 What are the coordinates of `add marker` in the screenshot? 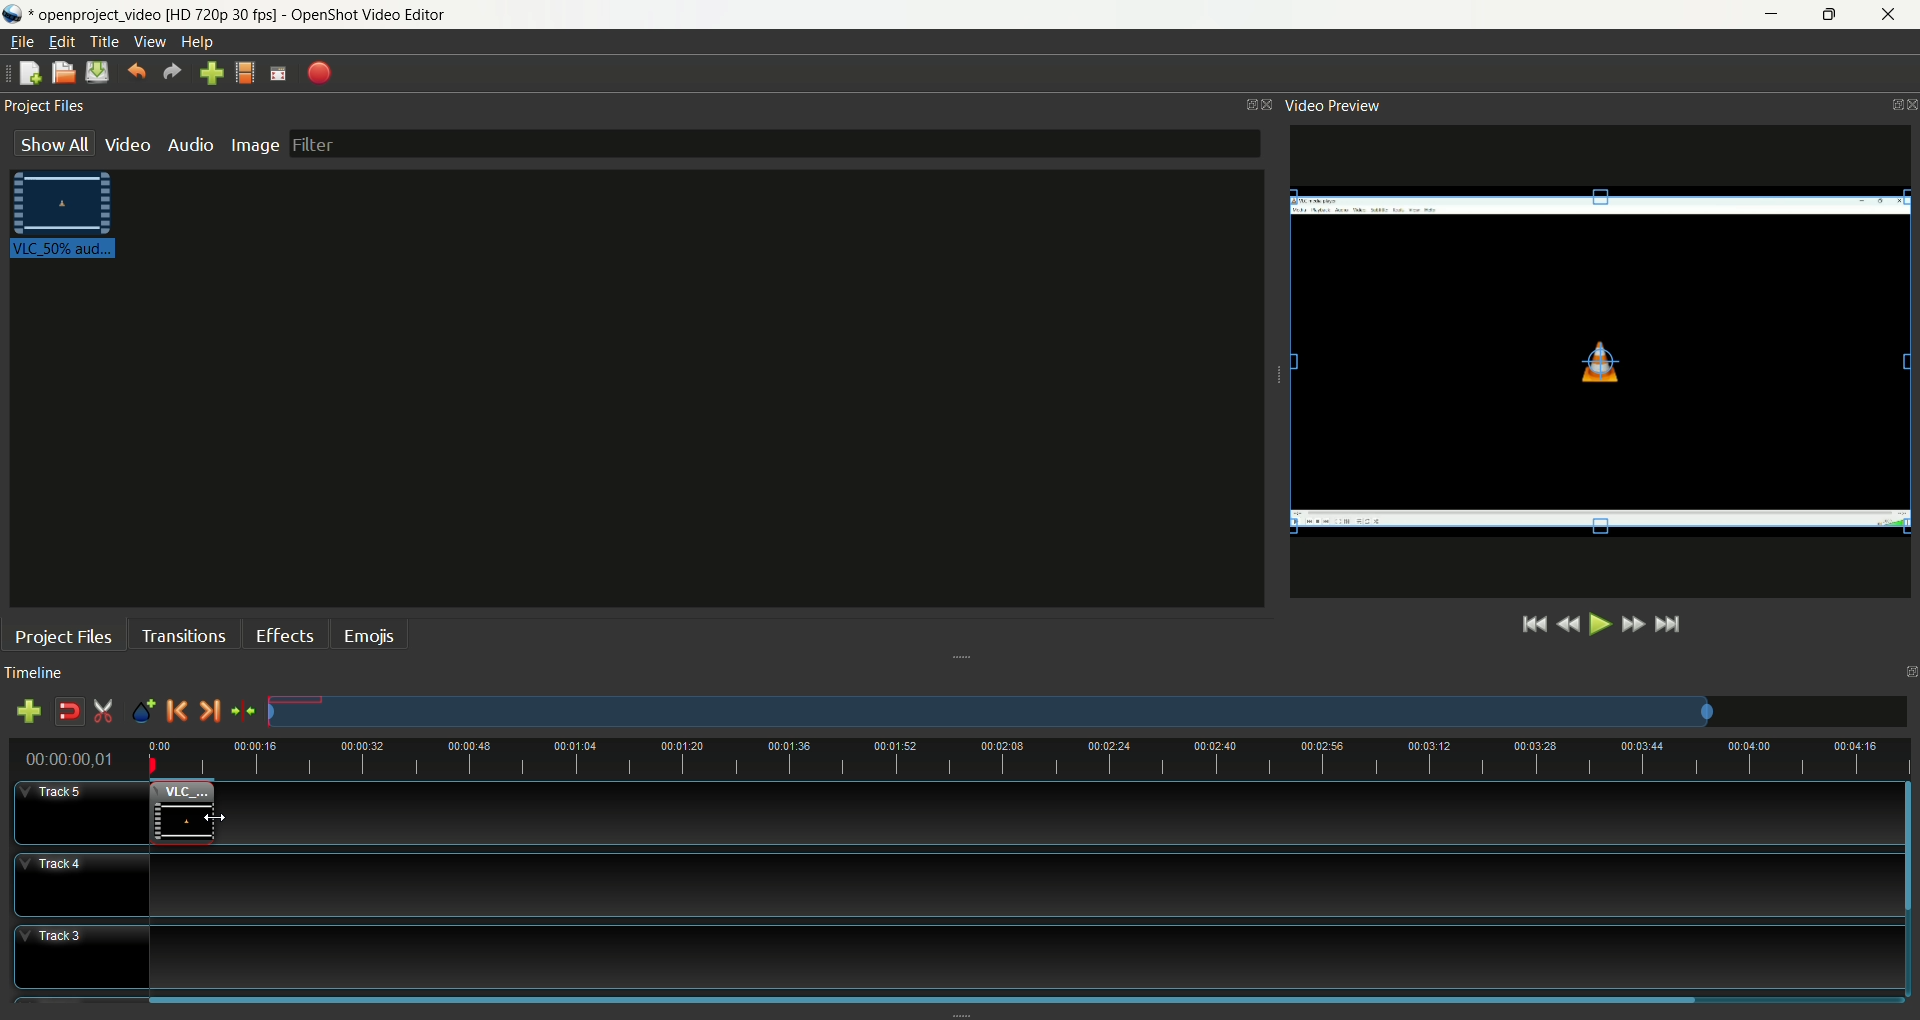 It's located at (143, 710).